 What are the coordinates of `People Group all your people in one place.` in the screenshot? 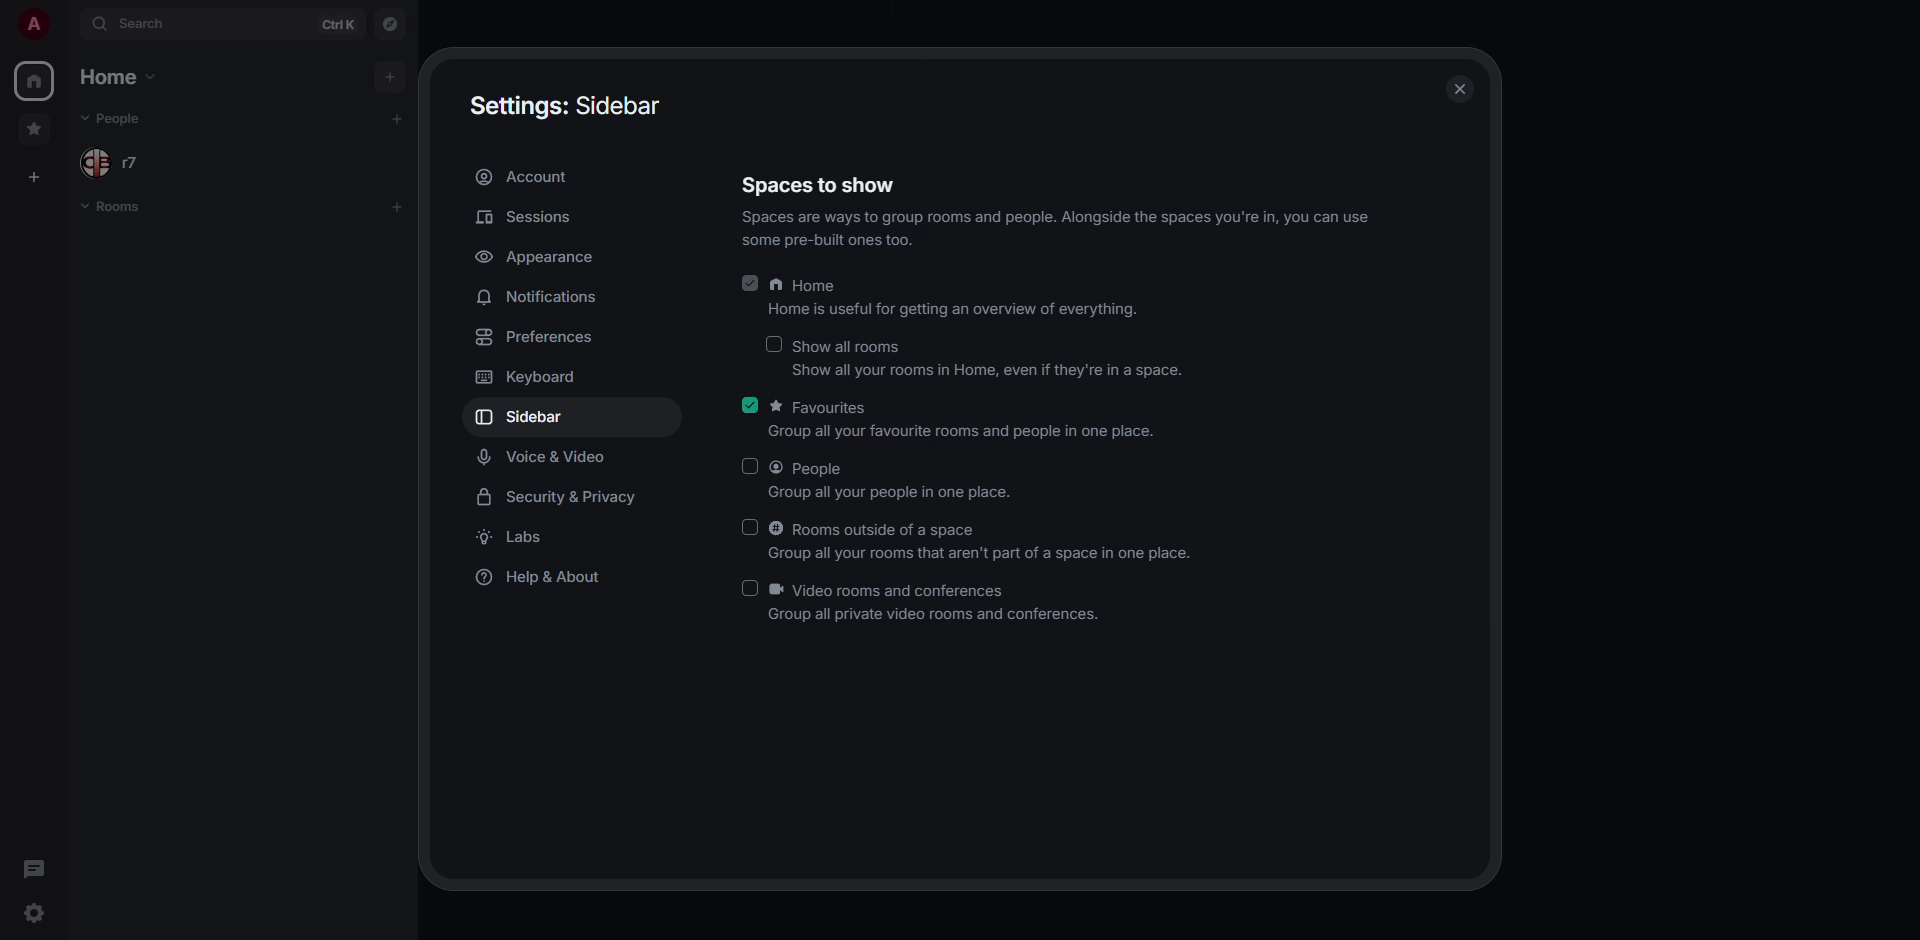 It's located at (892, 480).